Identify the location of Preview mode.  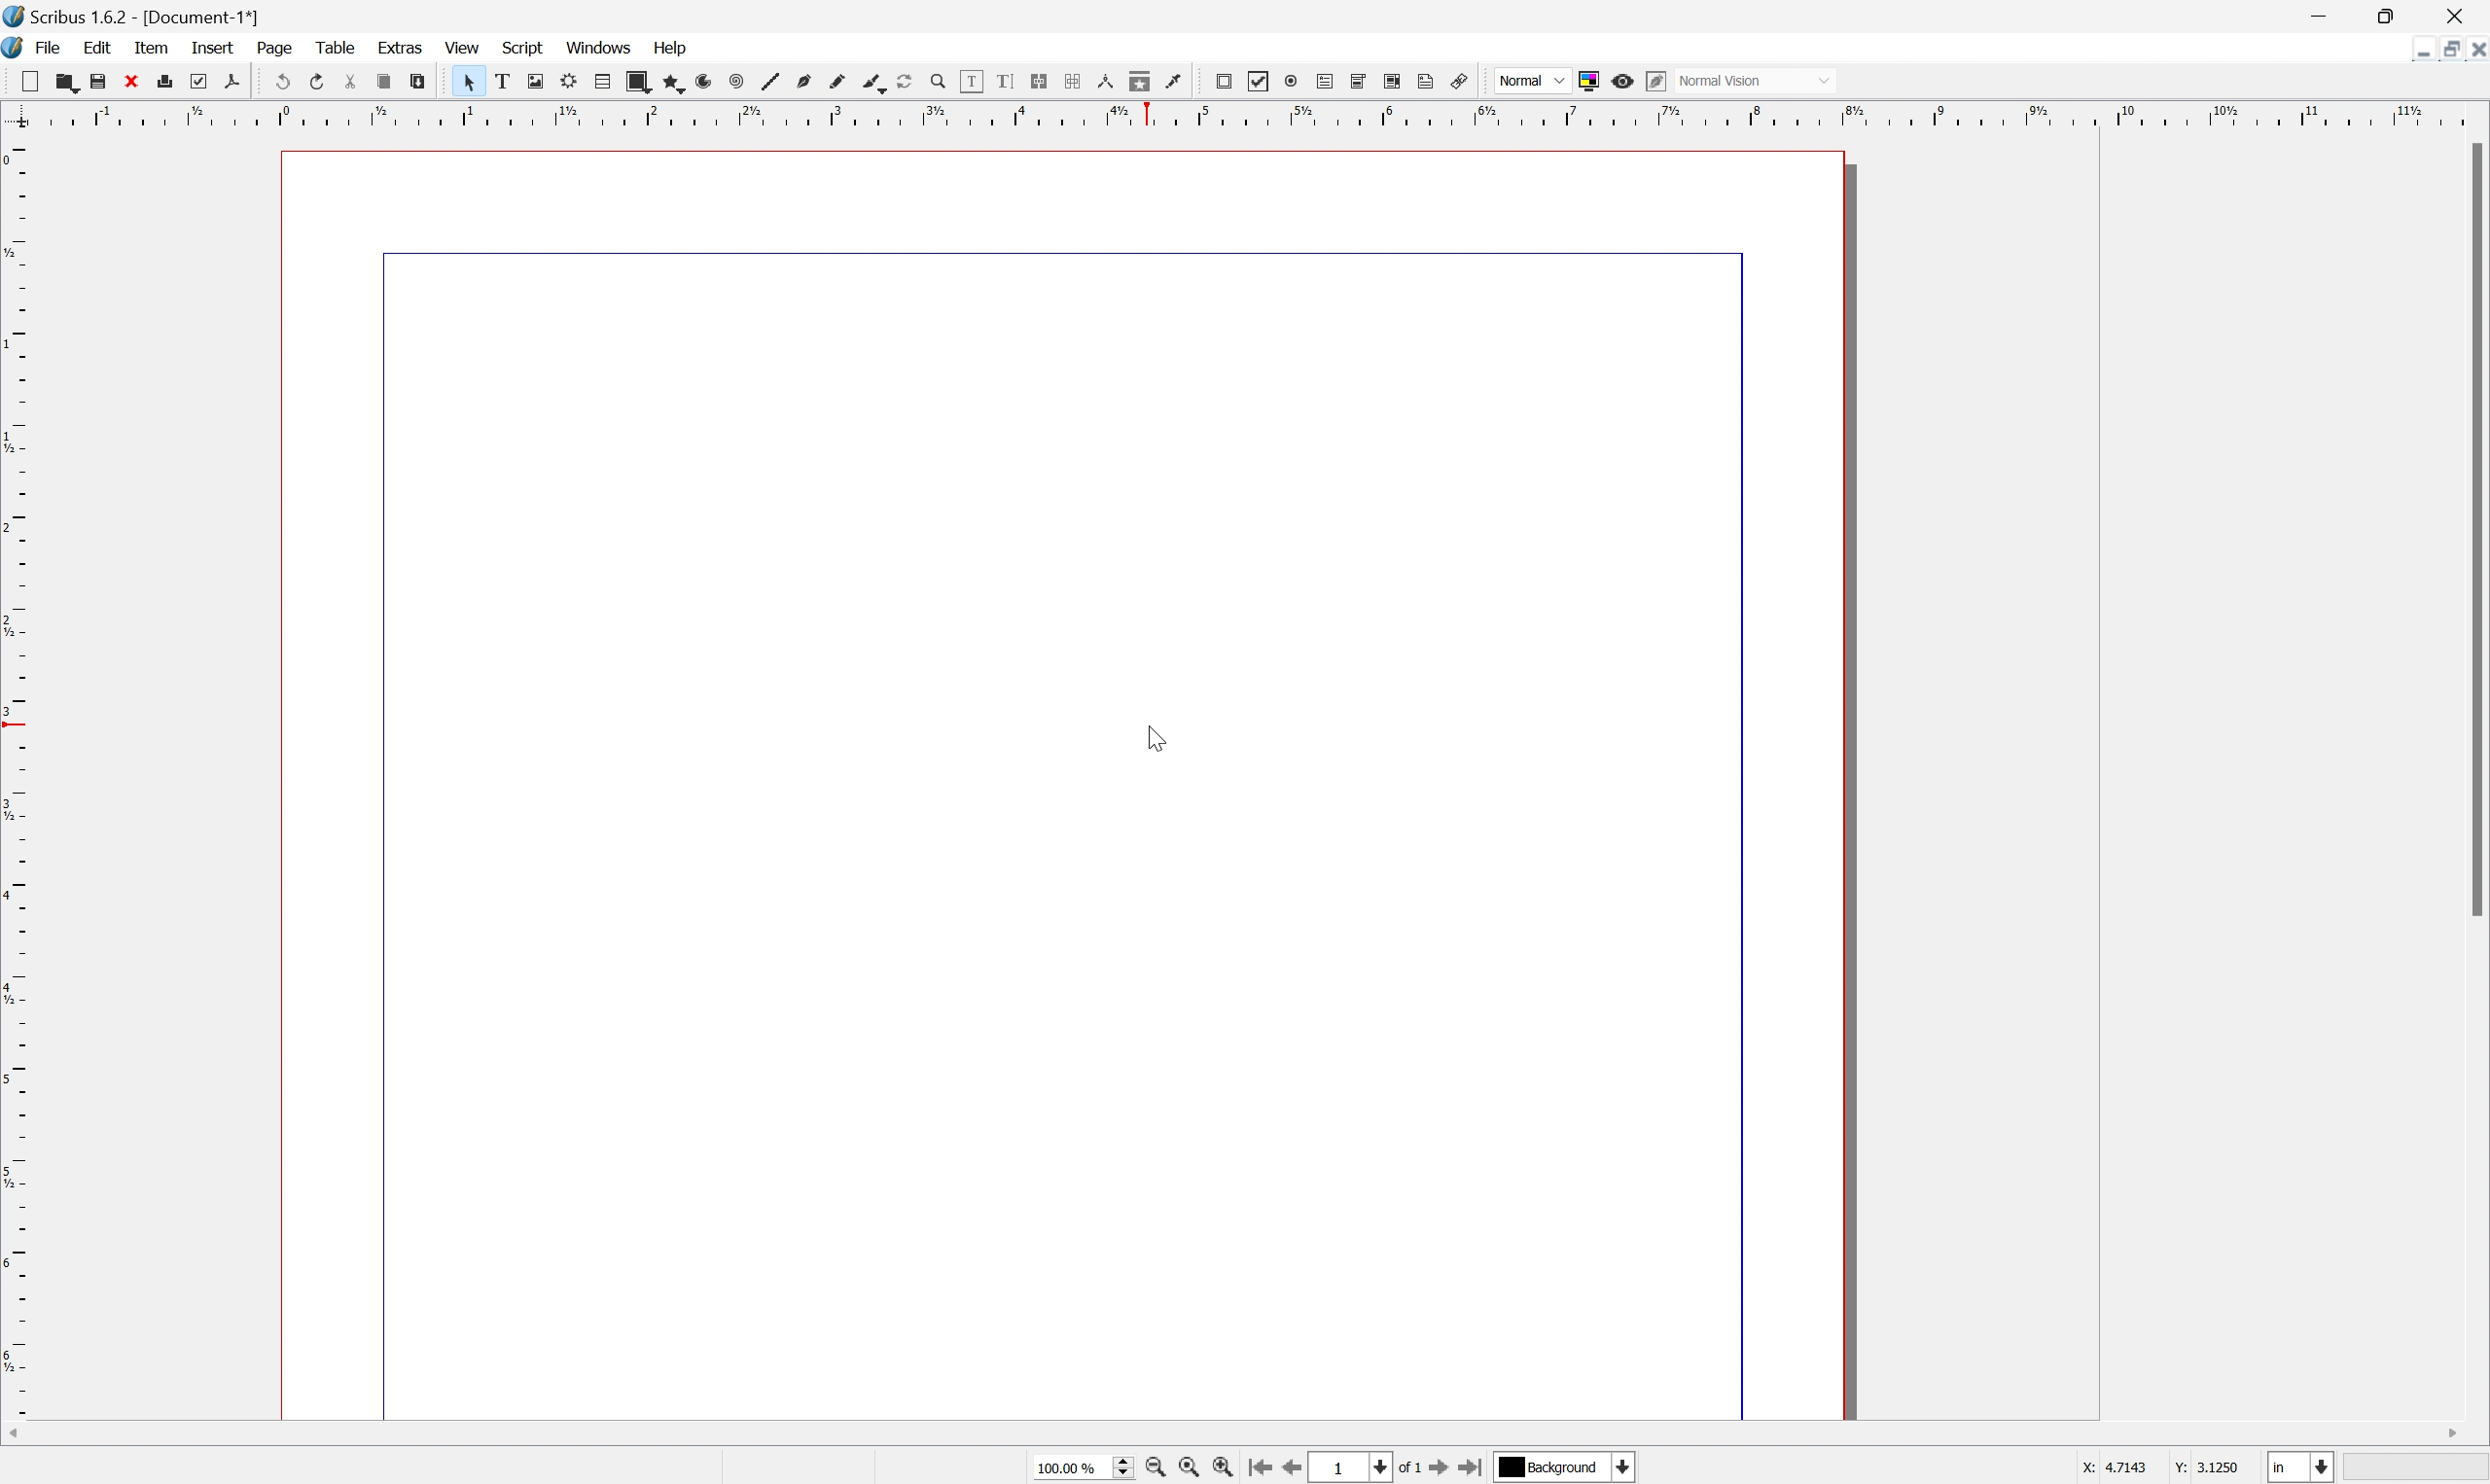
(1621, 80).